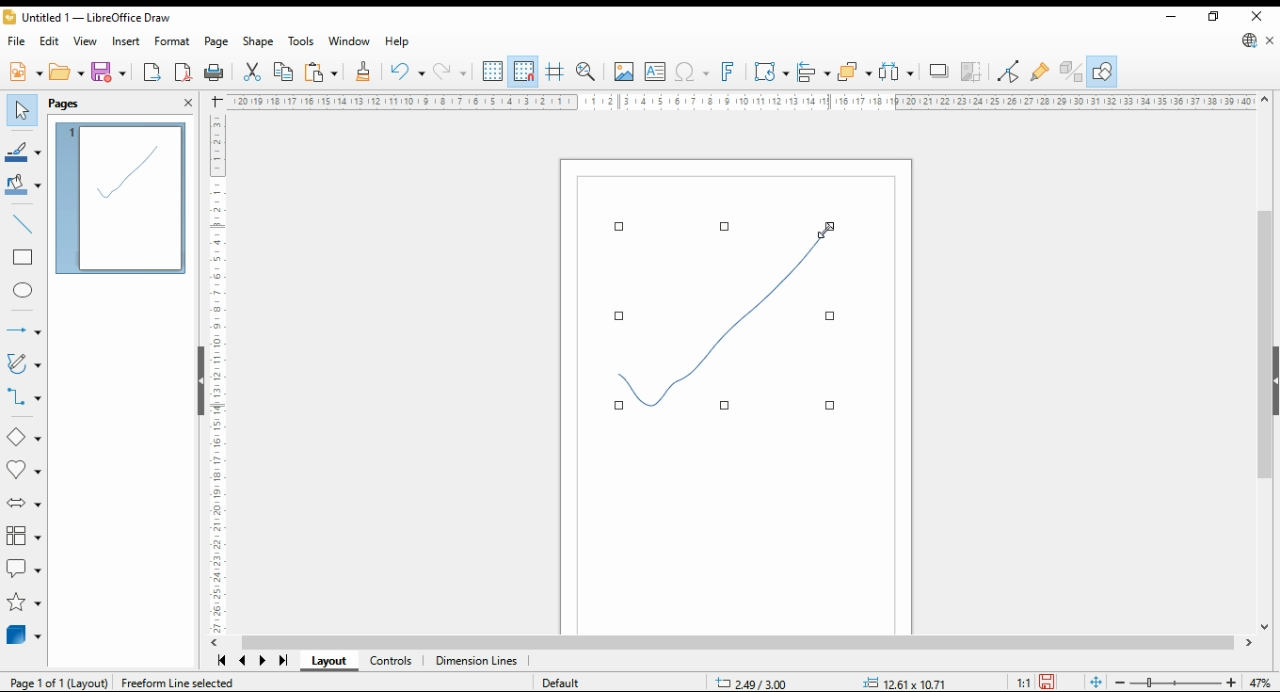  I want to click on restore, so click(1213, 17).